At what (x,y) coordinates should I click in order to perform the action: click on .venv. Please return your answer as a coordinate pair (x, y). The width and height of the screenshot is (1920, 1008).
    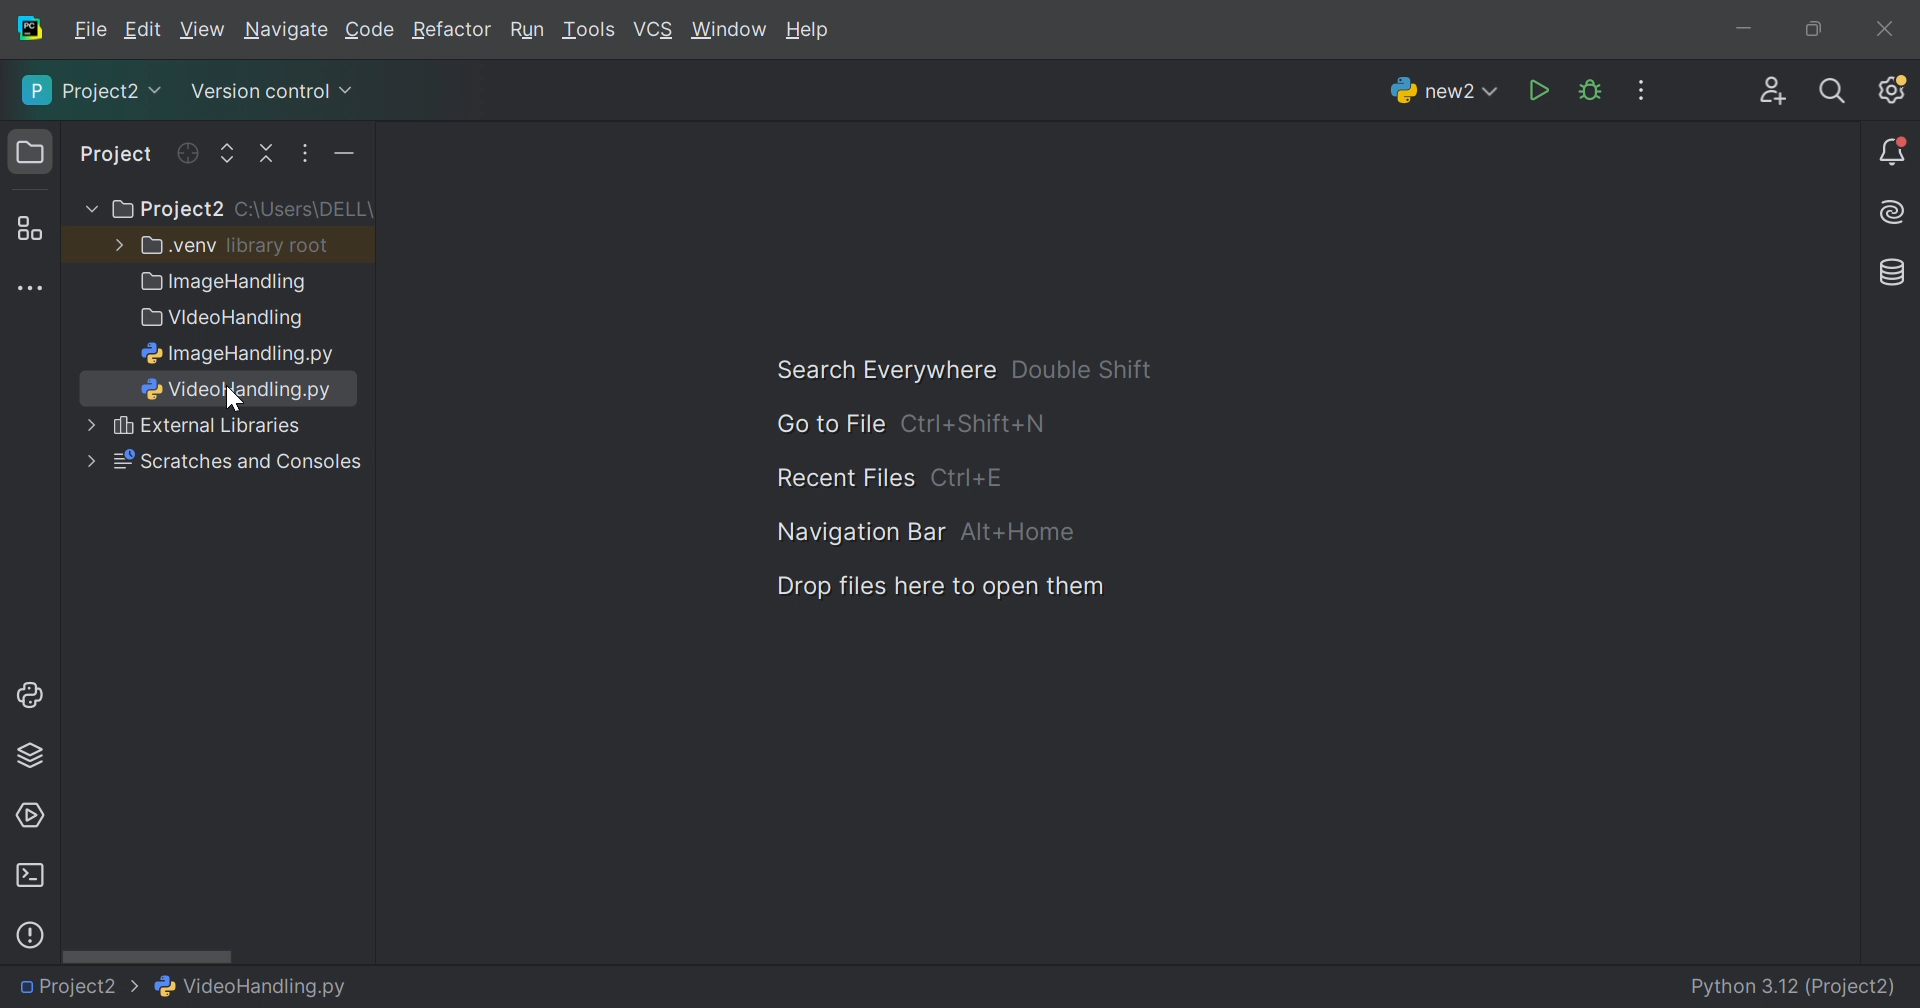
    Looking at the image, I should click on (179, 246).